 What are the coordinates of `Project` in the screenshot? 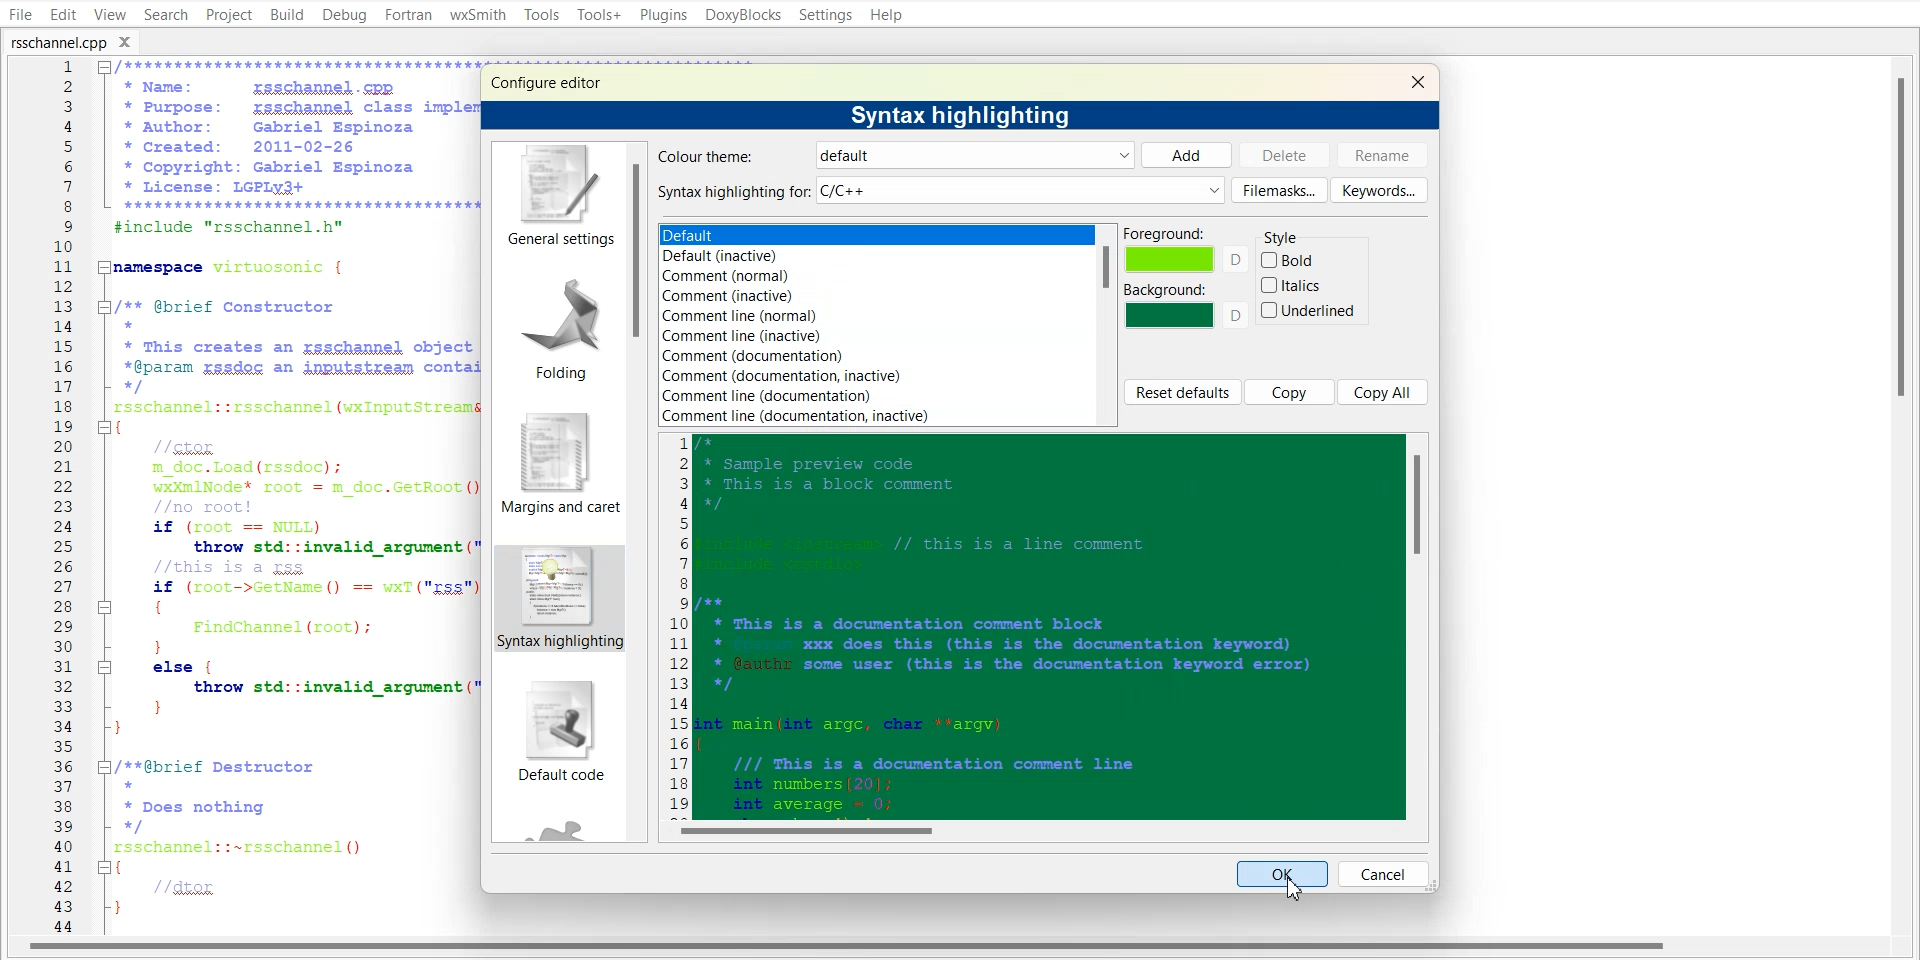 It's located at (228, 14).